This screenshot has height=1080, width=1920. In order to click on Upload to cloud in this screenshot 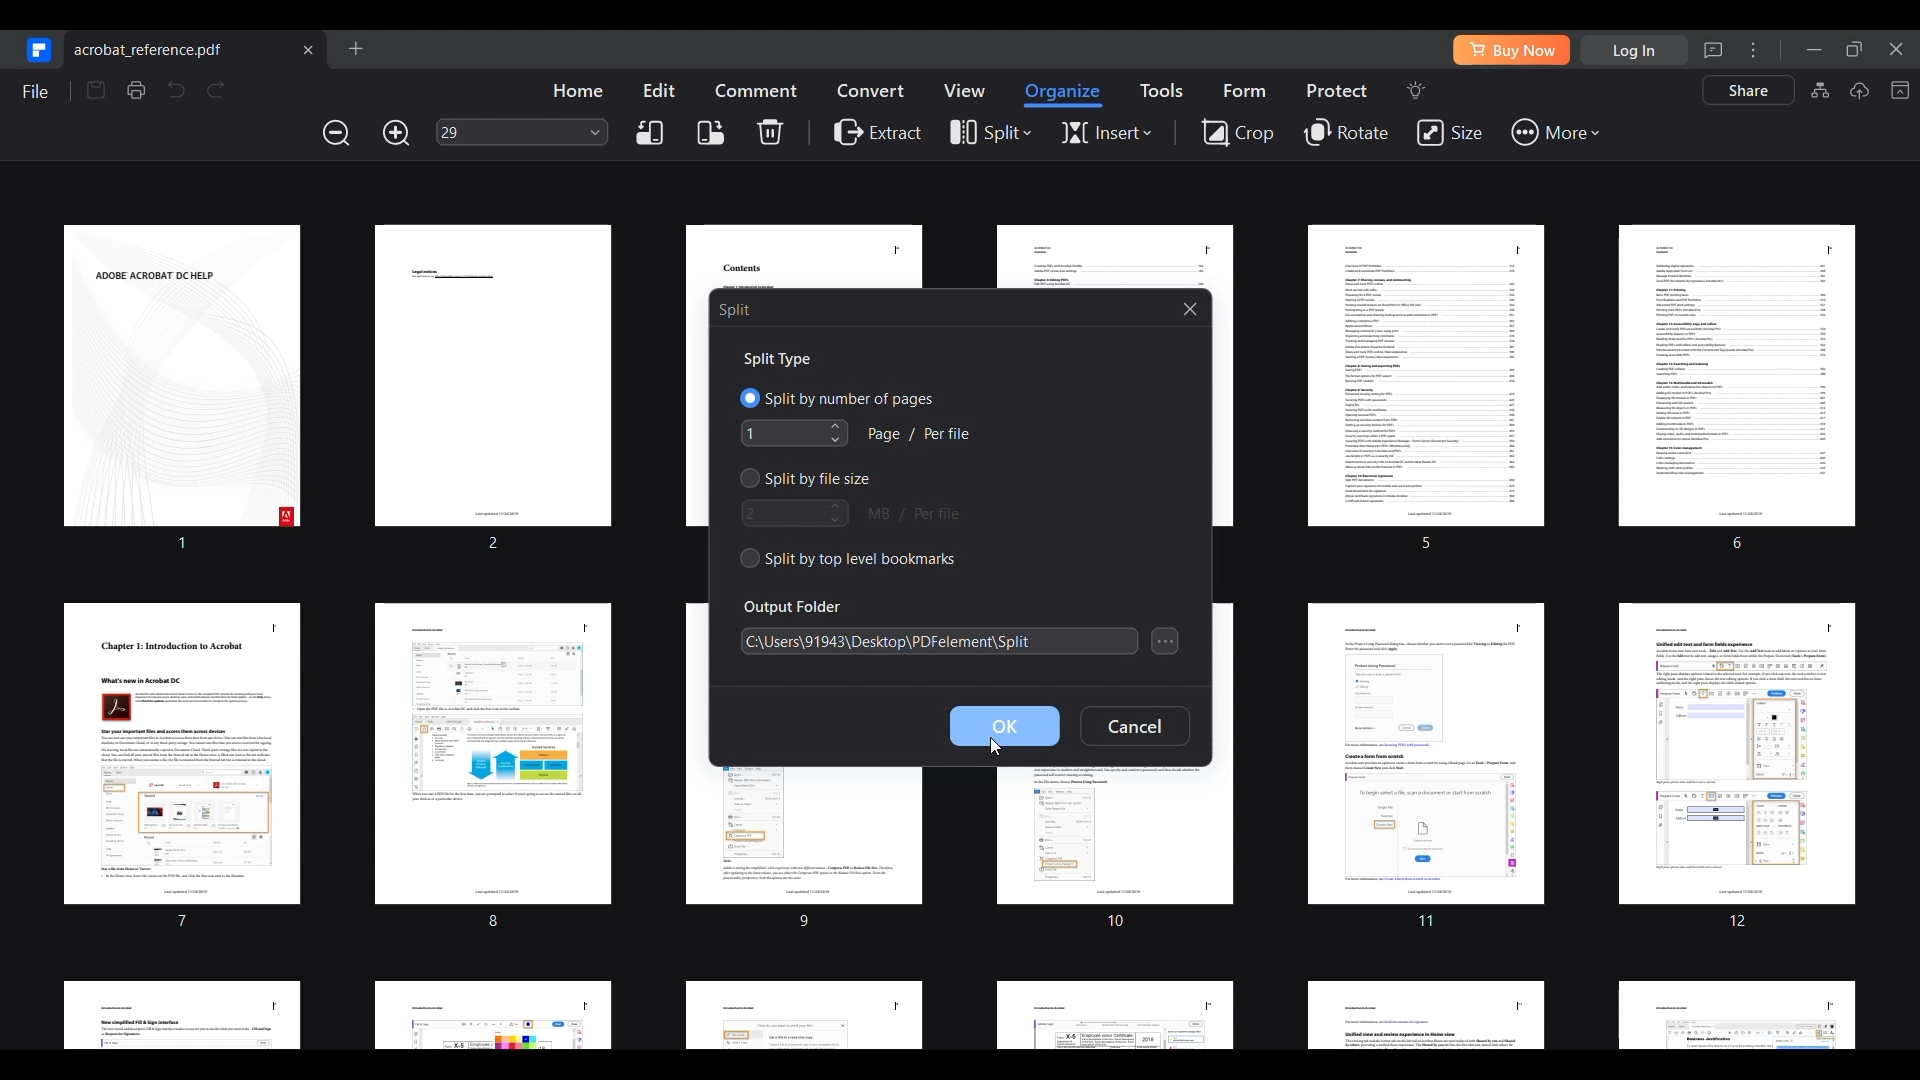, I will do `click(1859, 90)`.